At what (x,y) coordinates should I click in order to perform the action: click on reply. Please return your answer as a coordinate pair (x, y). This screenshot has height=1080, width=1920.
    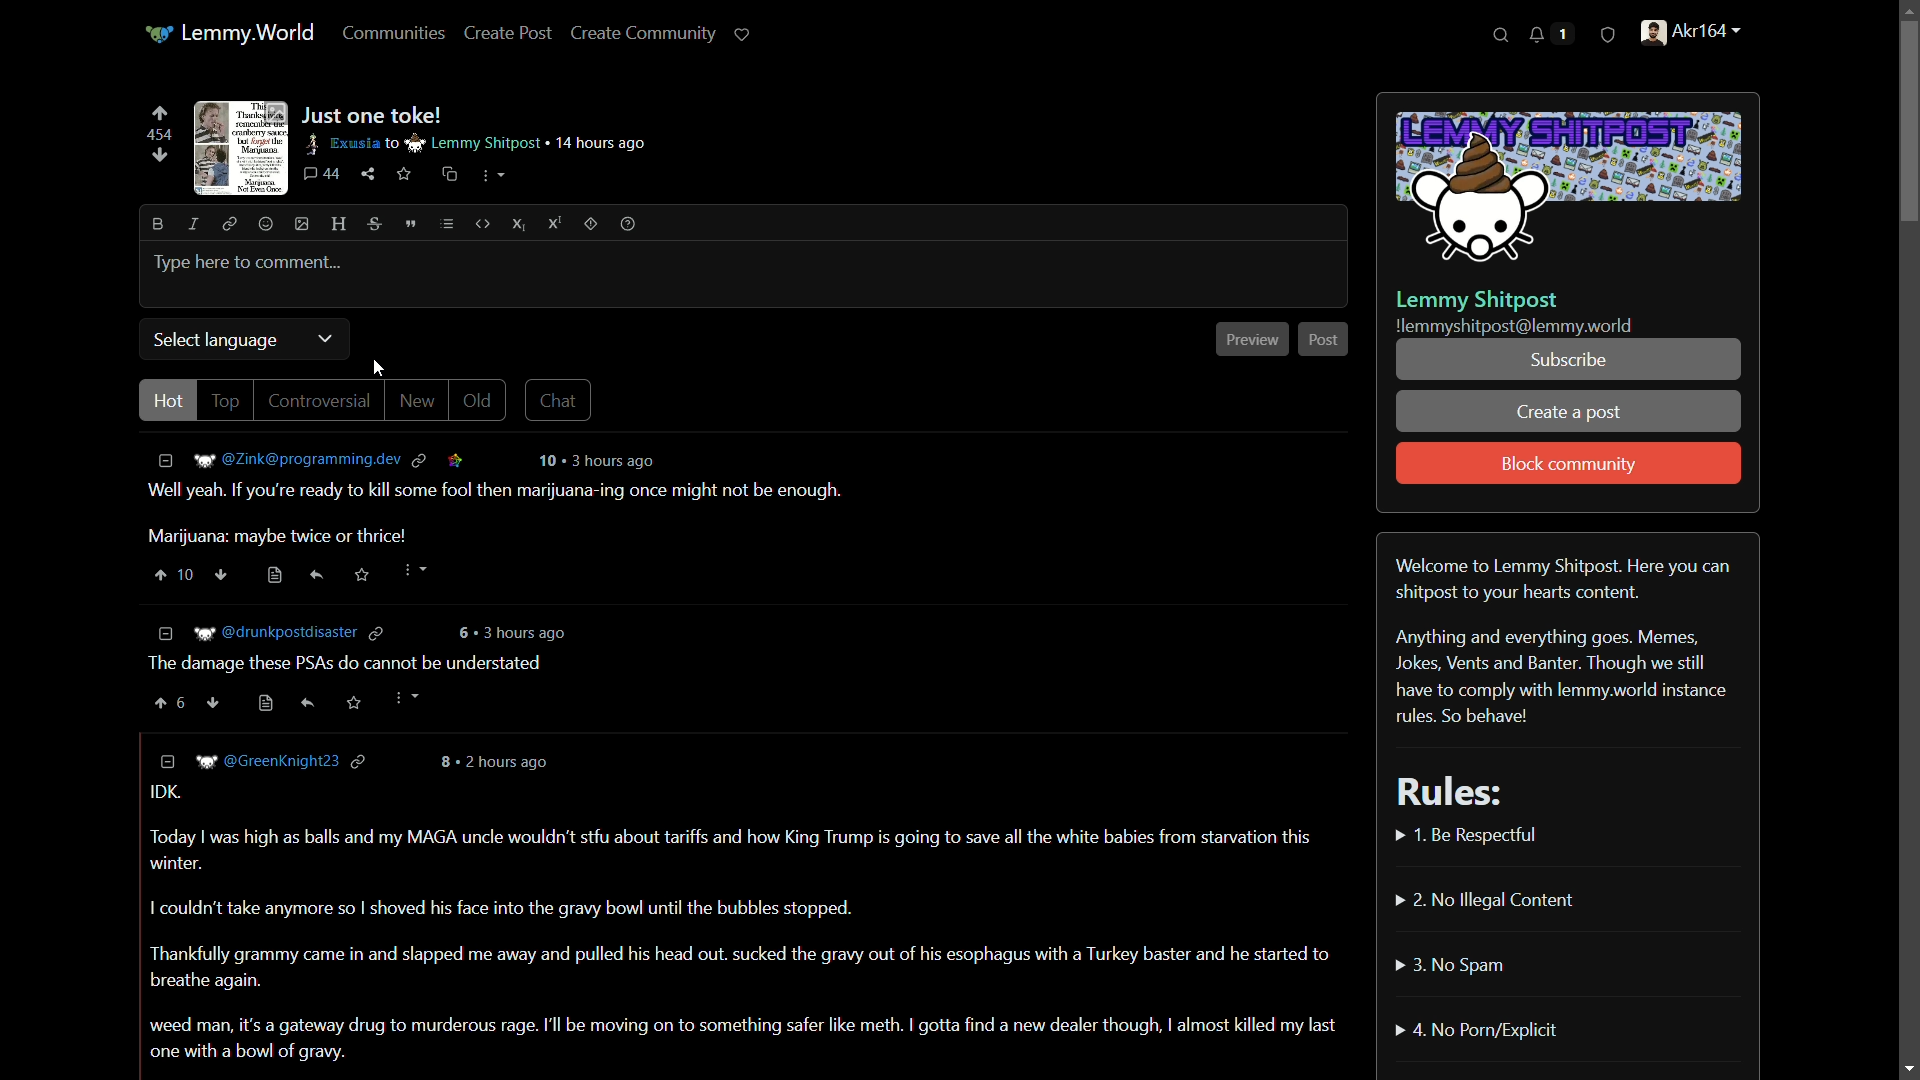
    Looking at the image, I should click on (320, 576).